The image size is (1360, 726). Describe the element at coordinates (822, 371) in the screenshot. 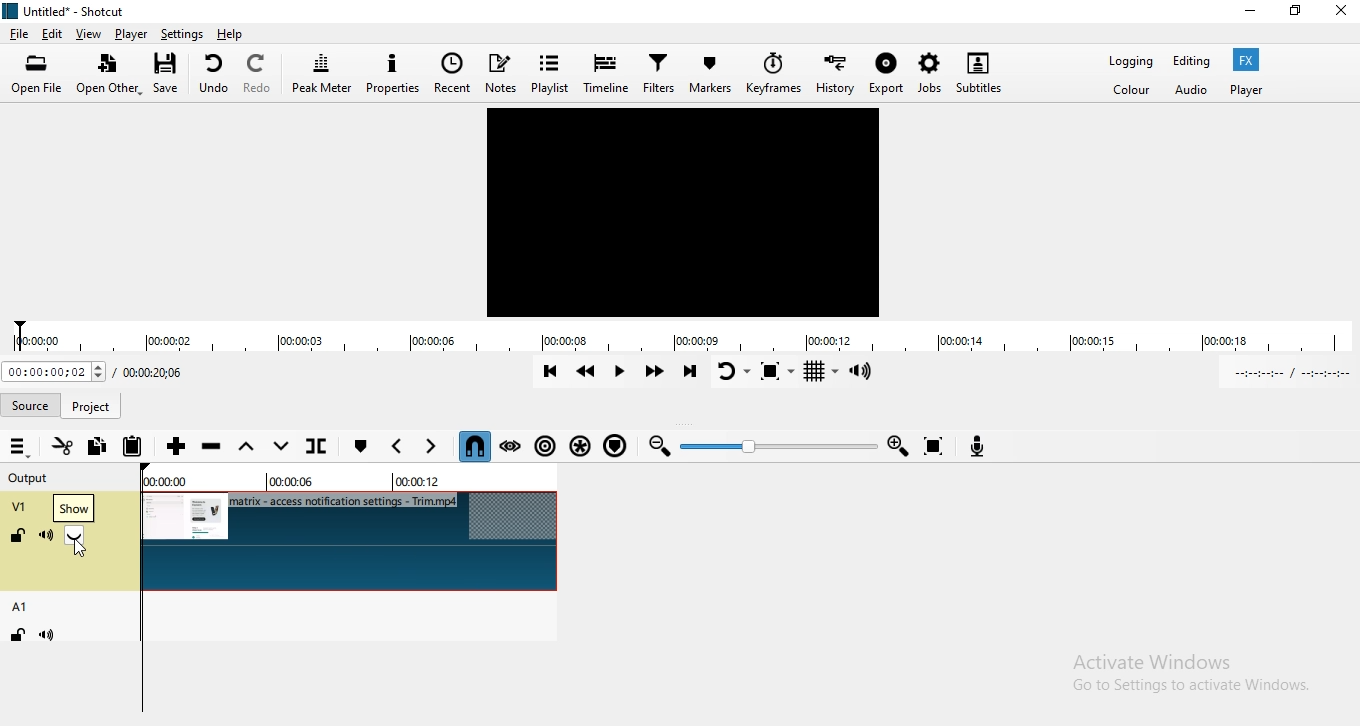

I see `Toggle grid display ` at that location.